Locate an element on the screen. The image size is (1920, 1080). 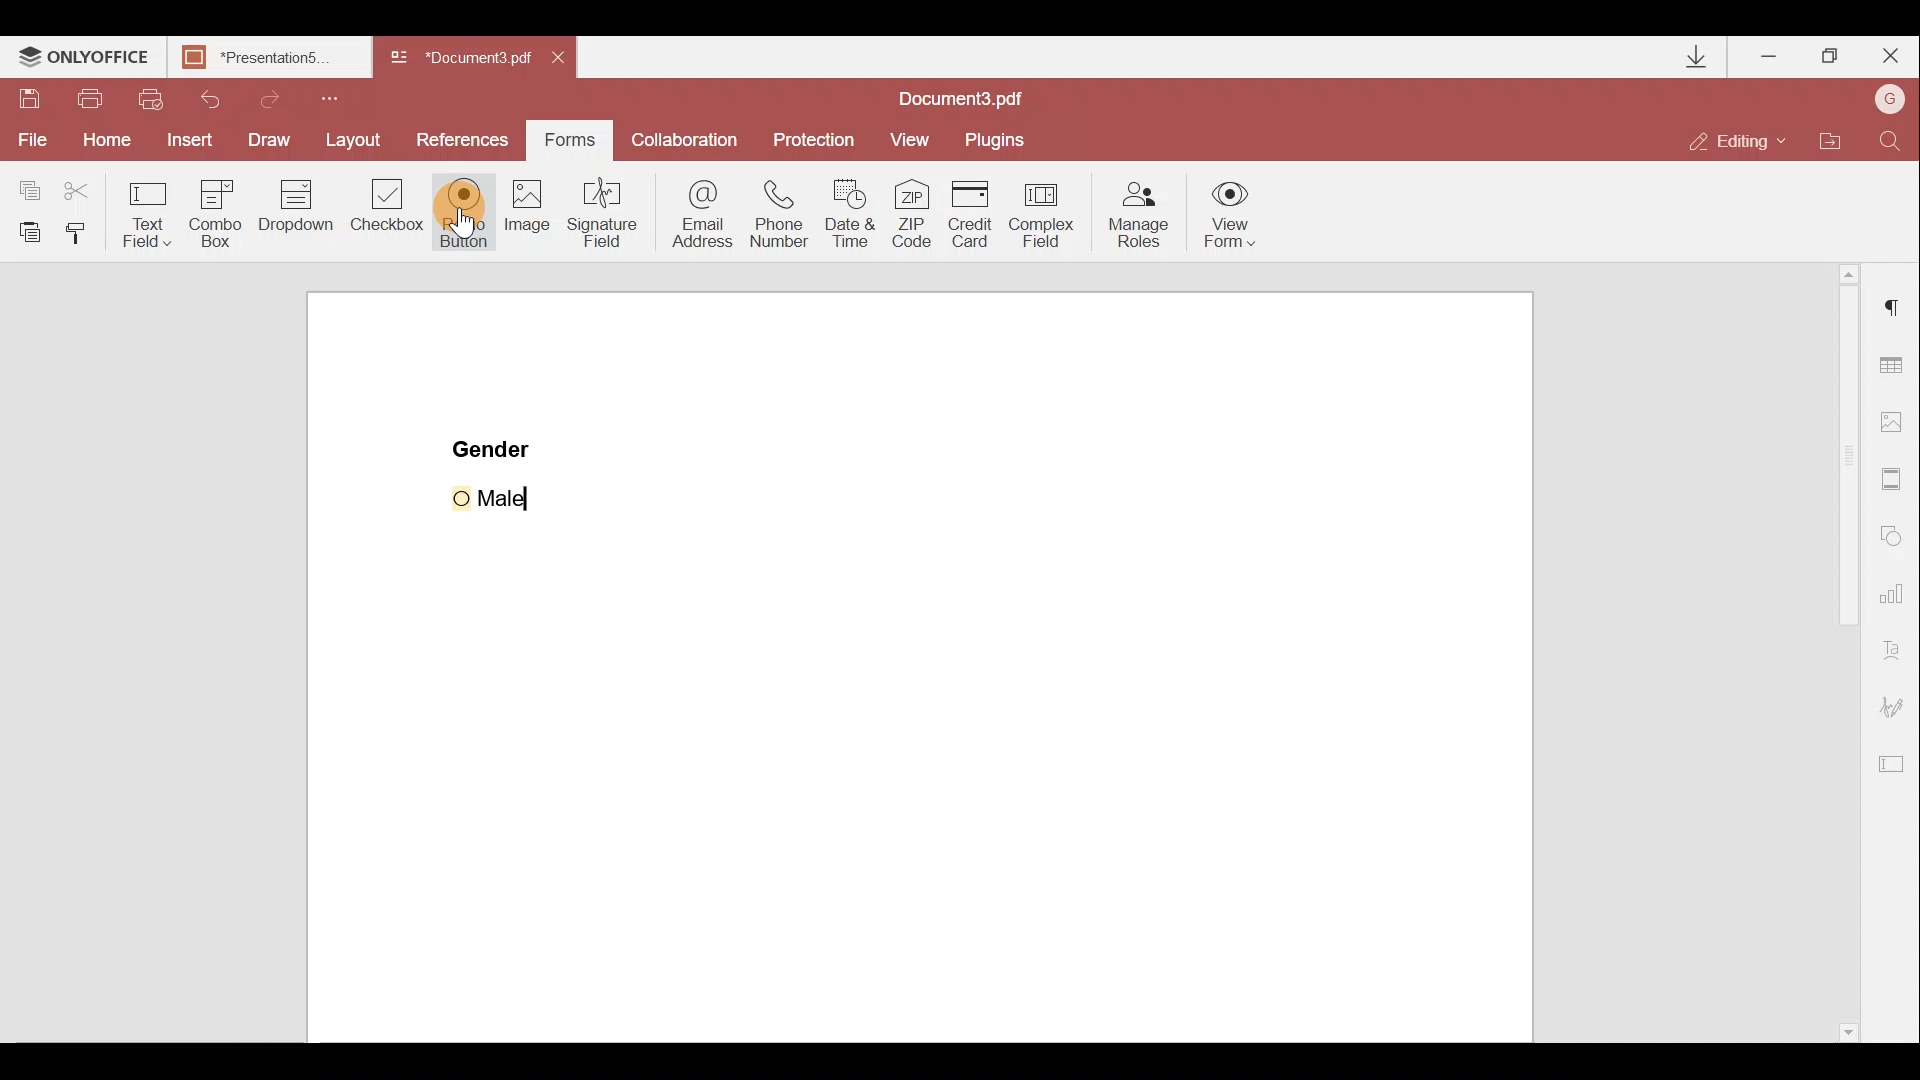
Image settings is located at coordinates (1901, 423).